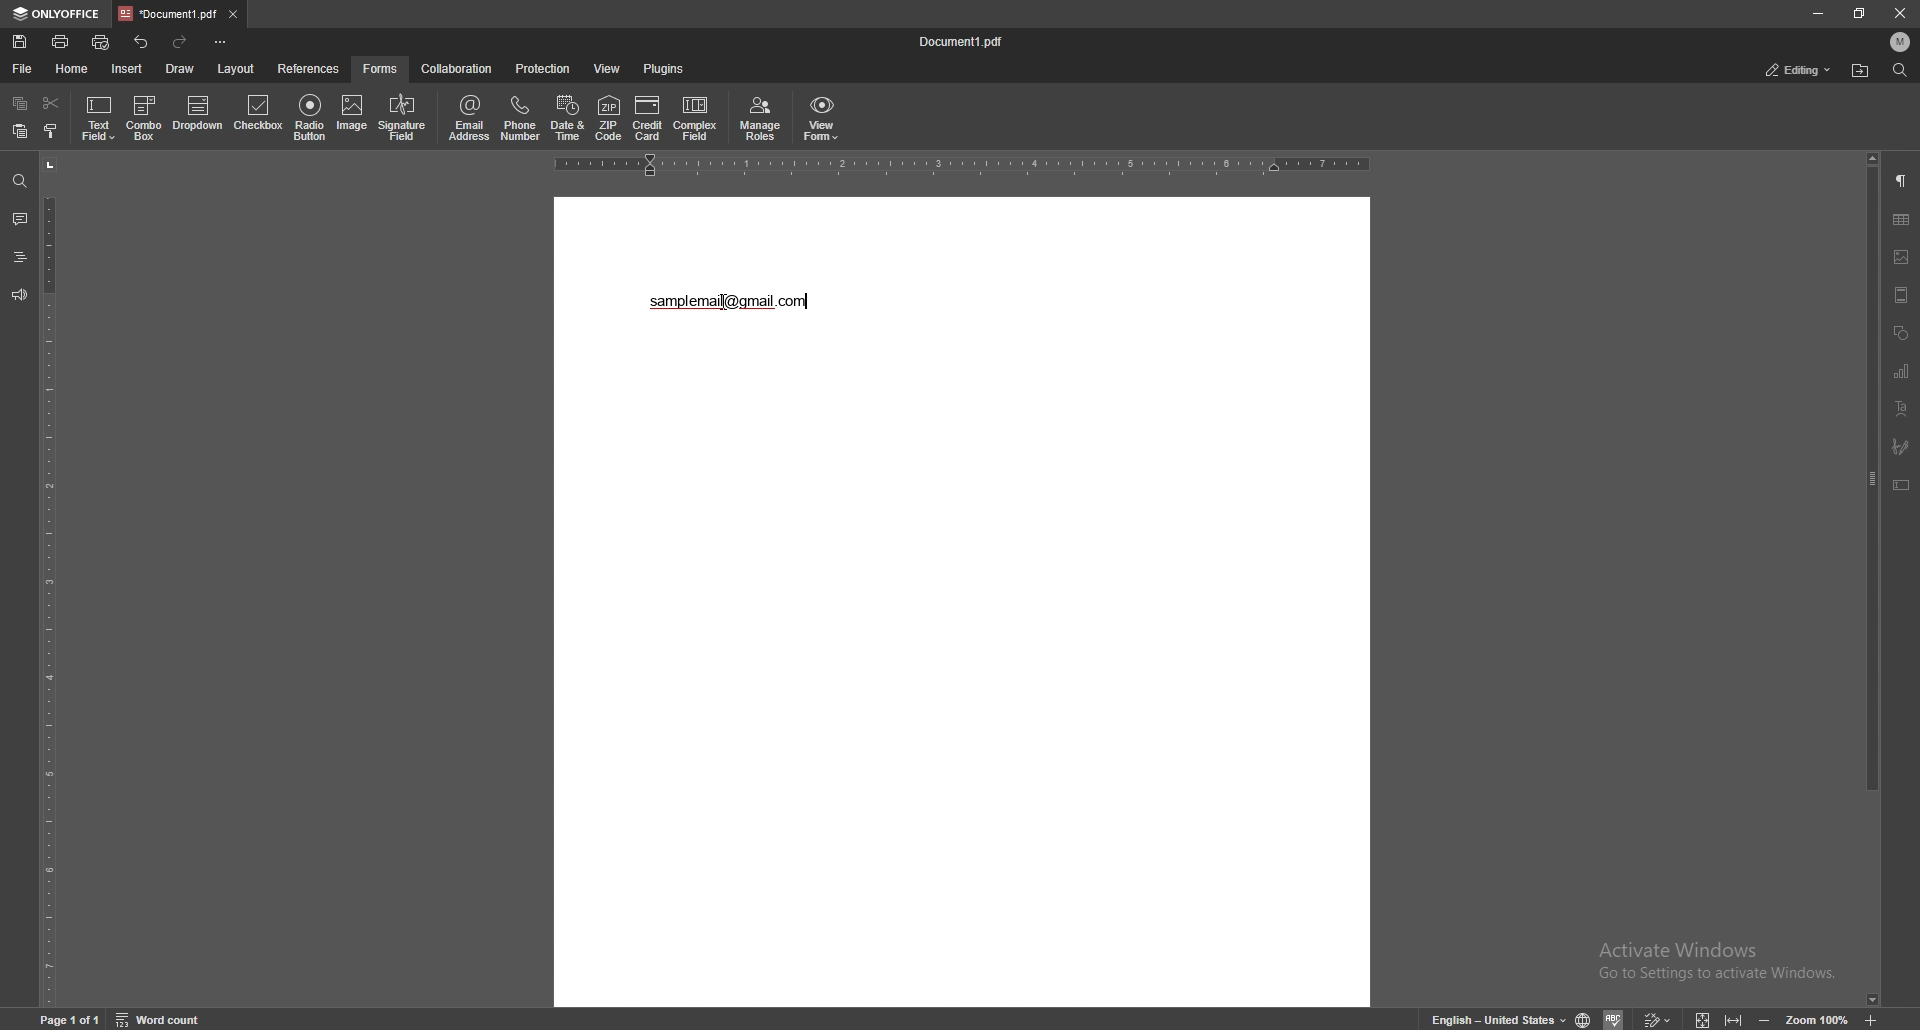 Image resolution: width=1920 pixels, height=1030 pixels. I want to click on find, so click(20, 180).